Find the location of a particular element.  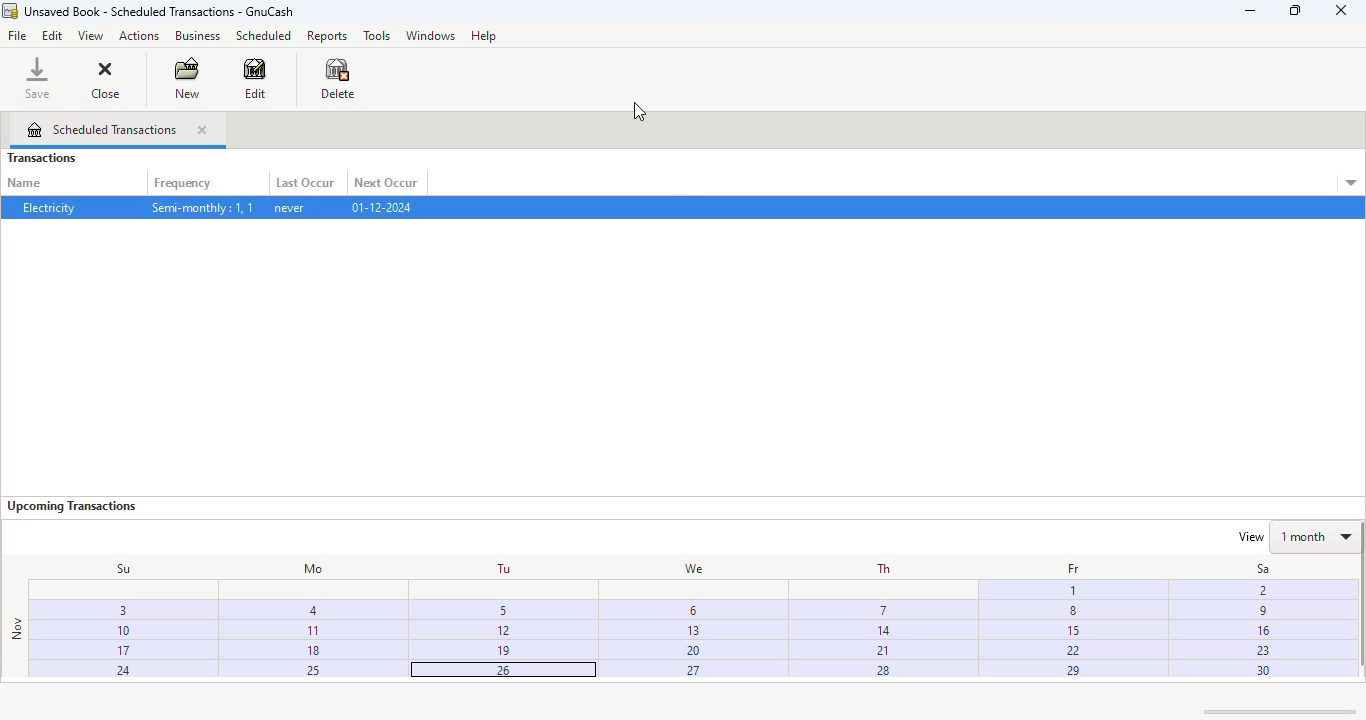

5 is located at coordinates (506, 608).